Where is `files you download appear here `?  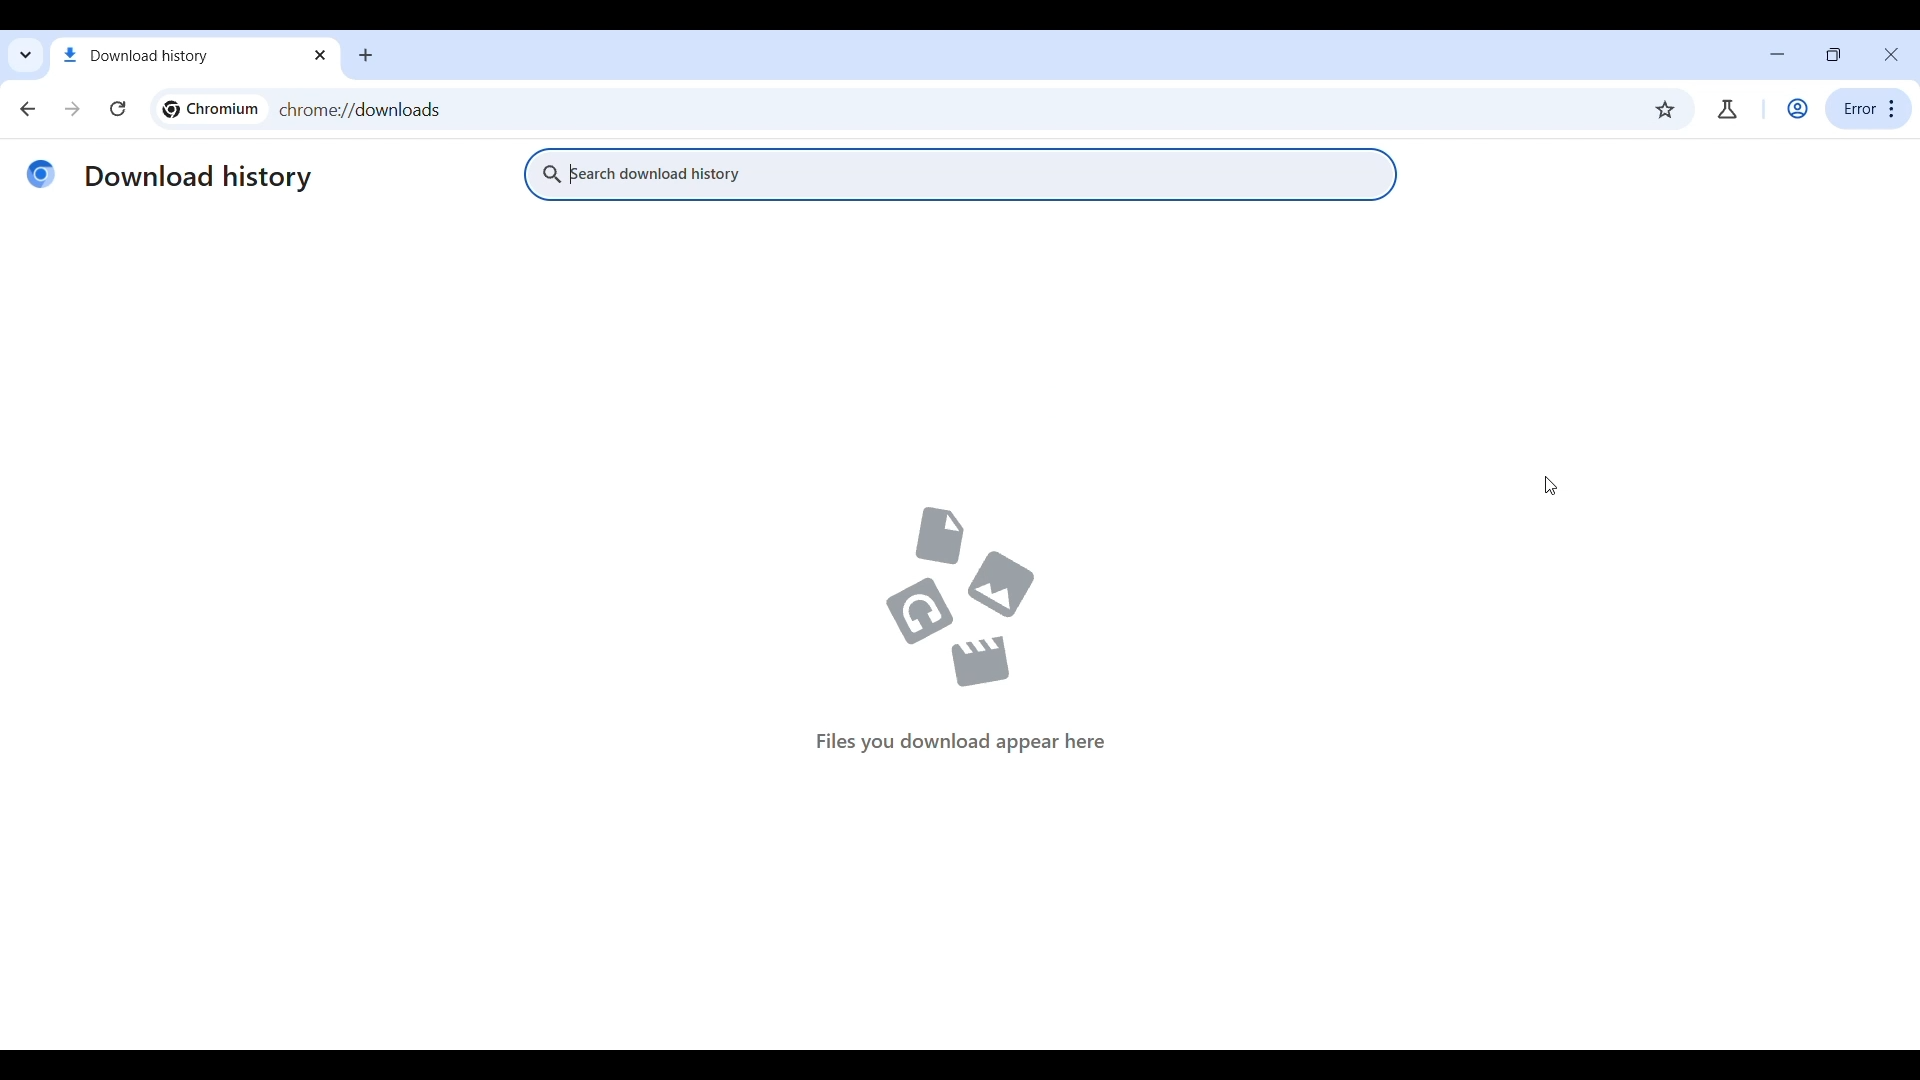
files you download appear here  is located at coordinates (960, 629).